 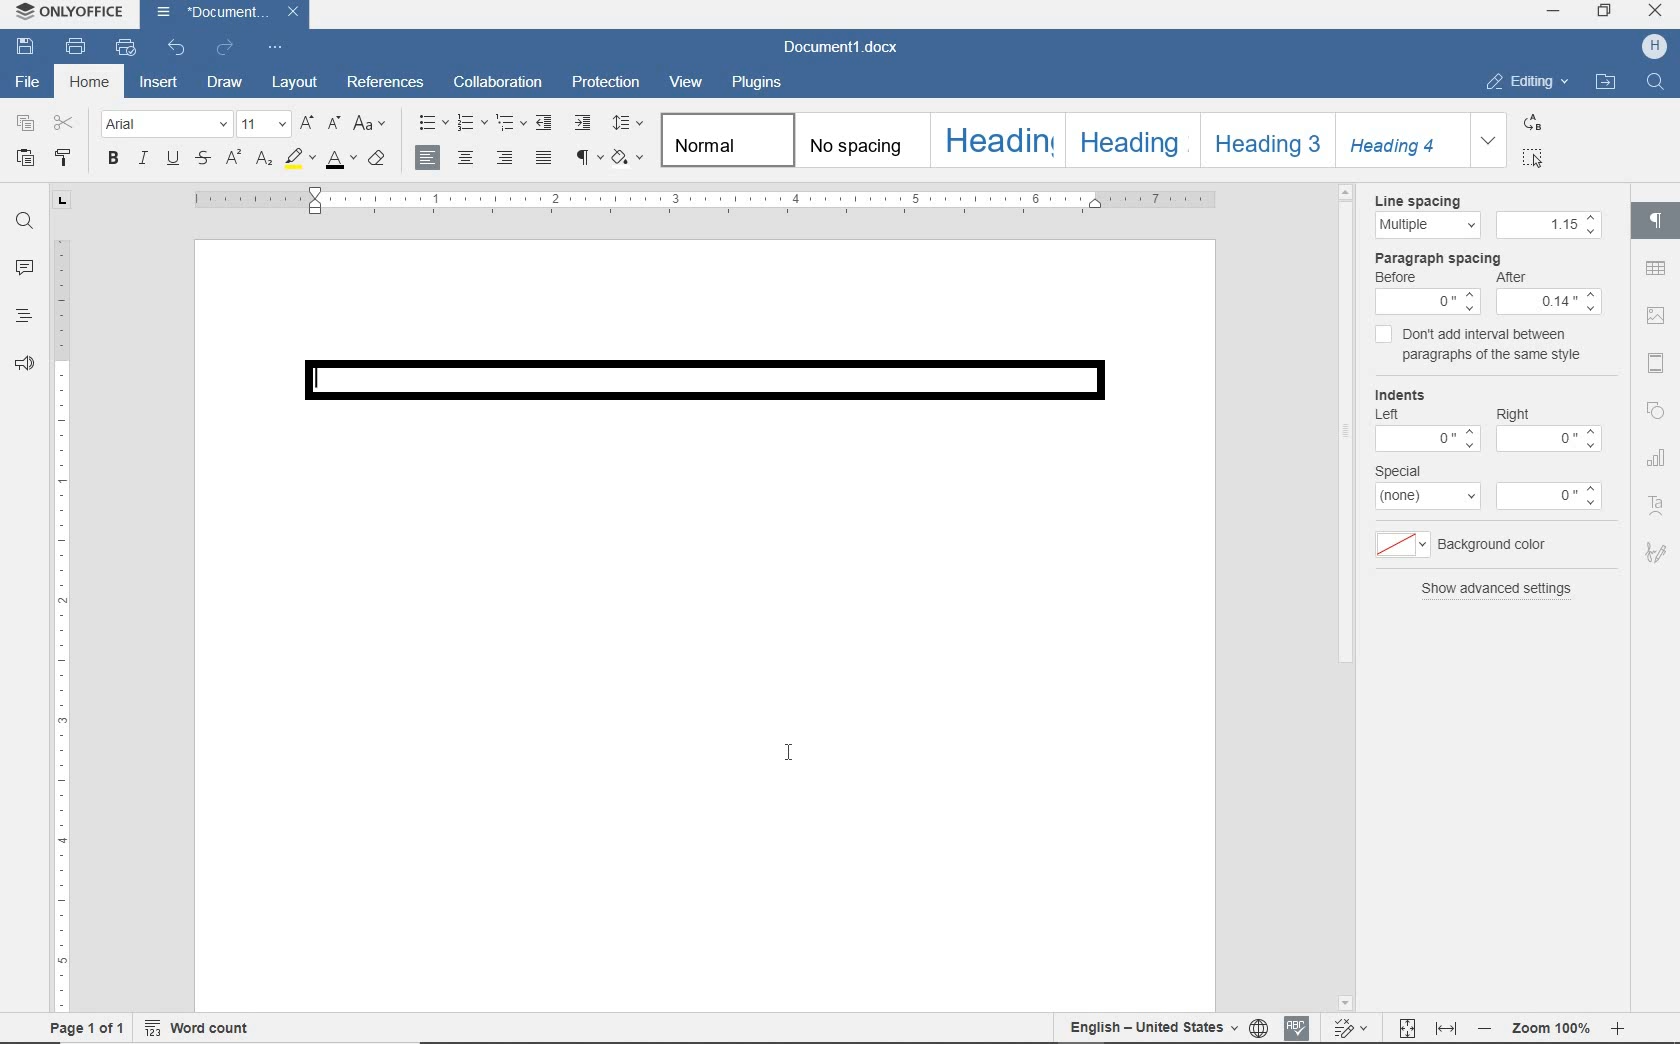 I want to click on customize quick access, so click(x=277, y=47).